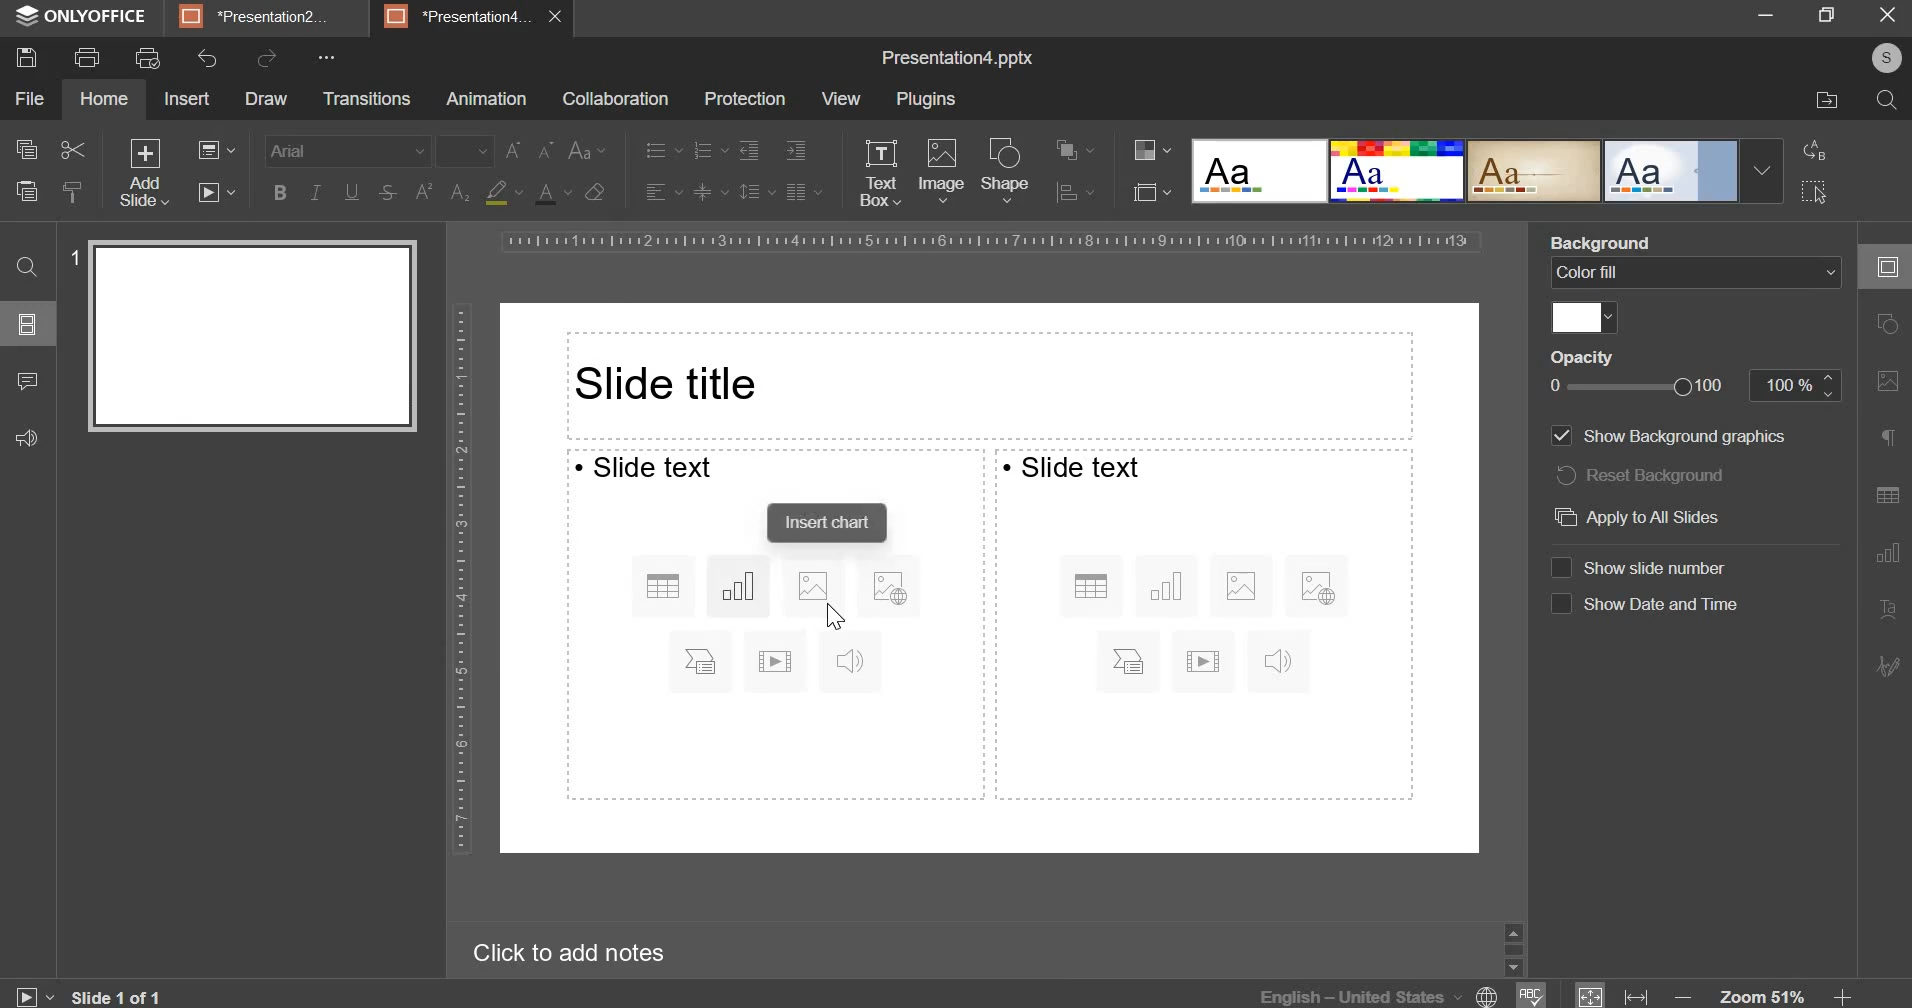 The image size is (1912, 1008). Describe the element at coordinates (280, 191) in the screenshot. I see `bold` at that location.